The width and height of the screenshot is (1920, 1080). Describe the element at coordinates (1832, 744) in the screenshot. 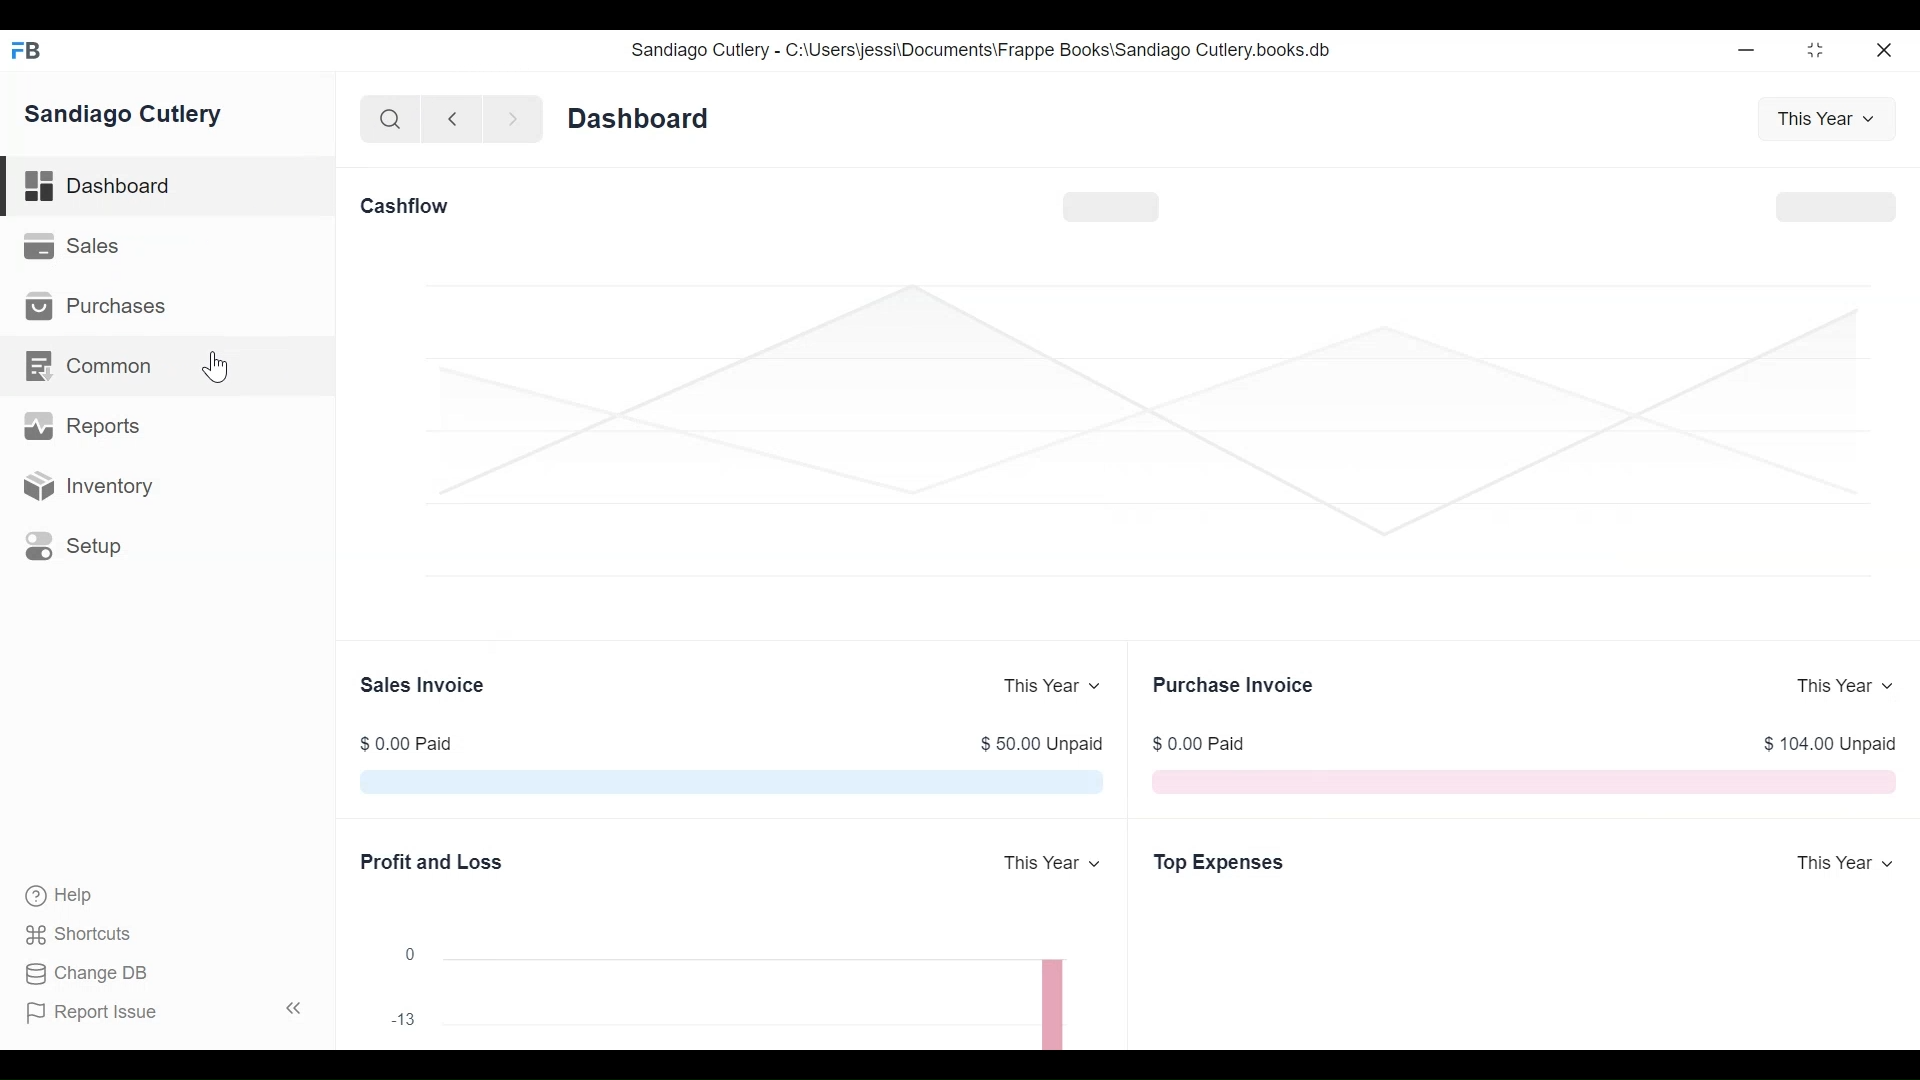

I see `$ 104.00 Unpaid` at that location.